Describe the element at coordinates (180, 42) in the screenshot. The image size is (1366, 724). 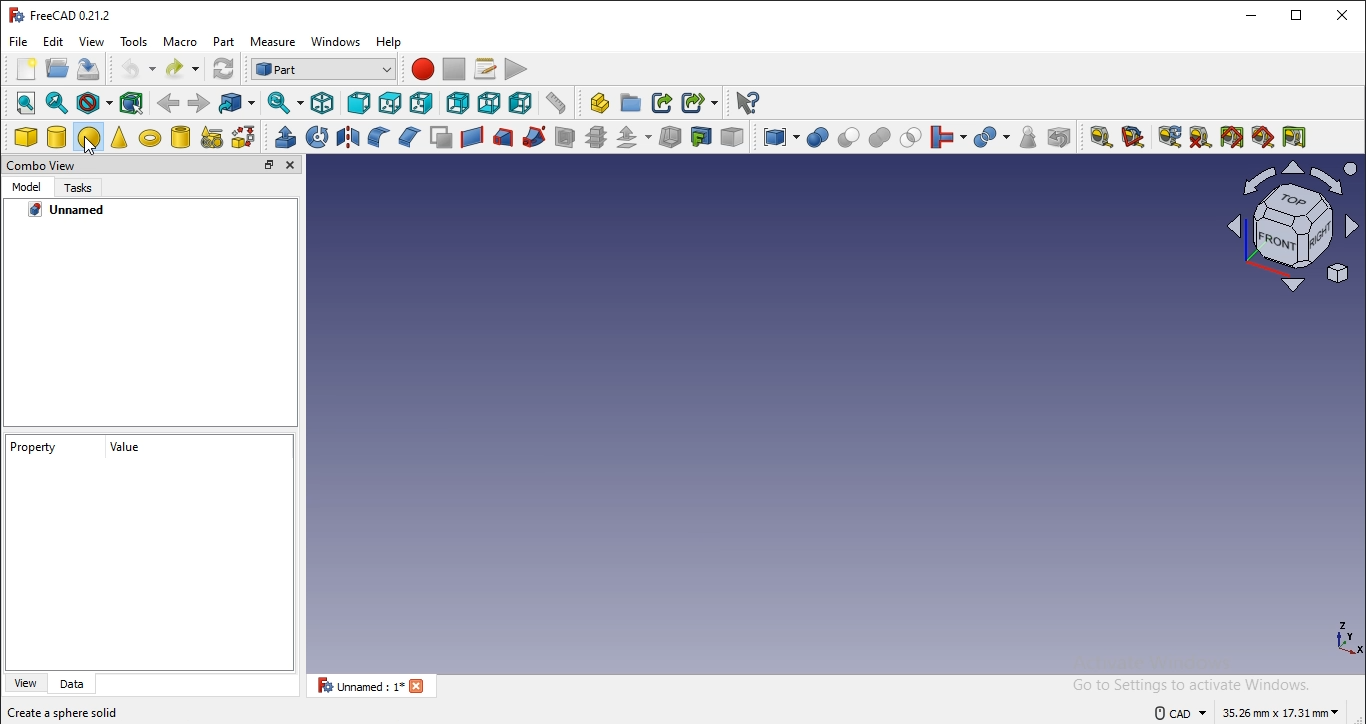
I see `macro` at that location.